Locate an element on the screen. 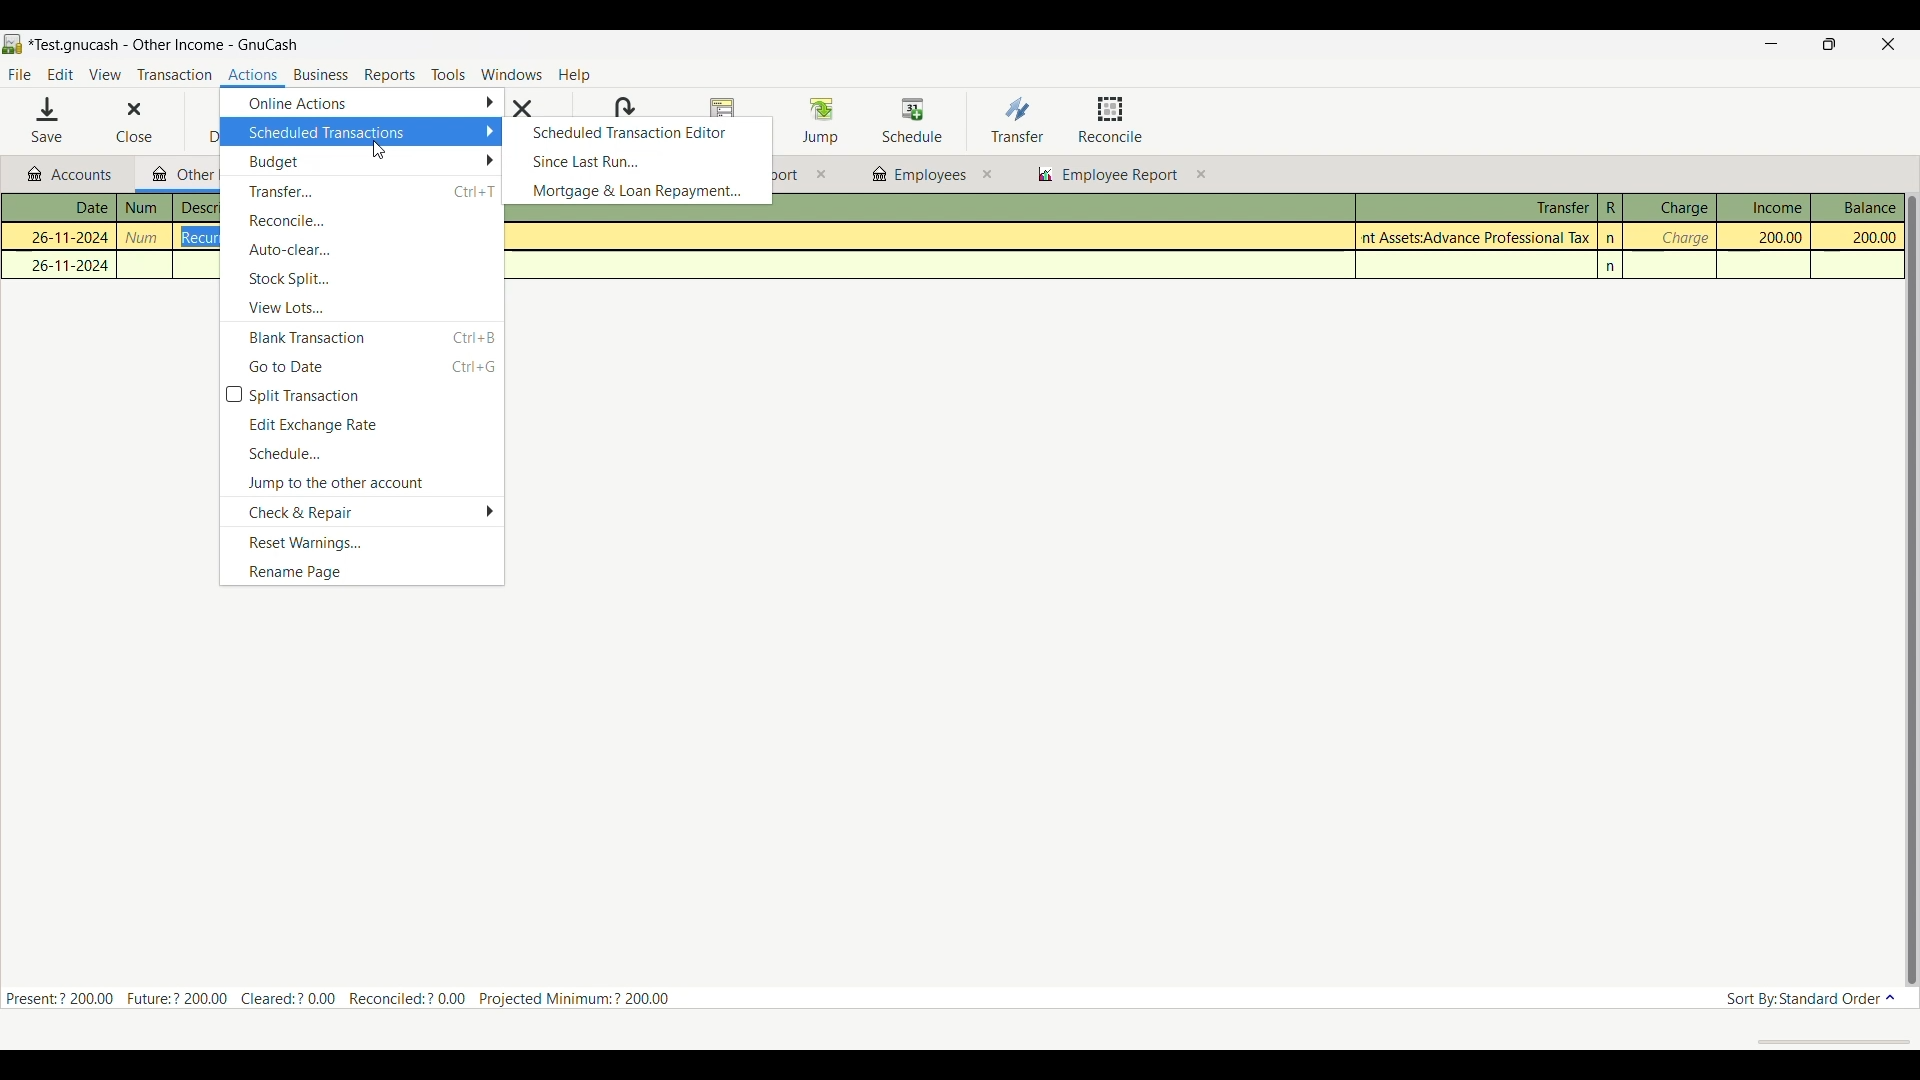 The height and width of the screenshot is (1080, 1920). n is located at coordinates (1612, 238).